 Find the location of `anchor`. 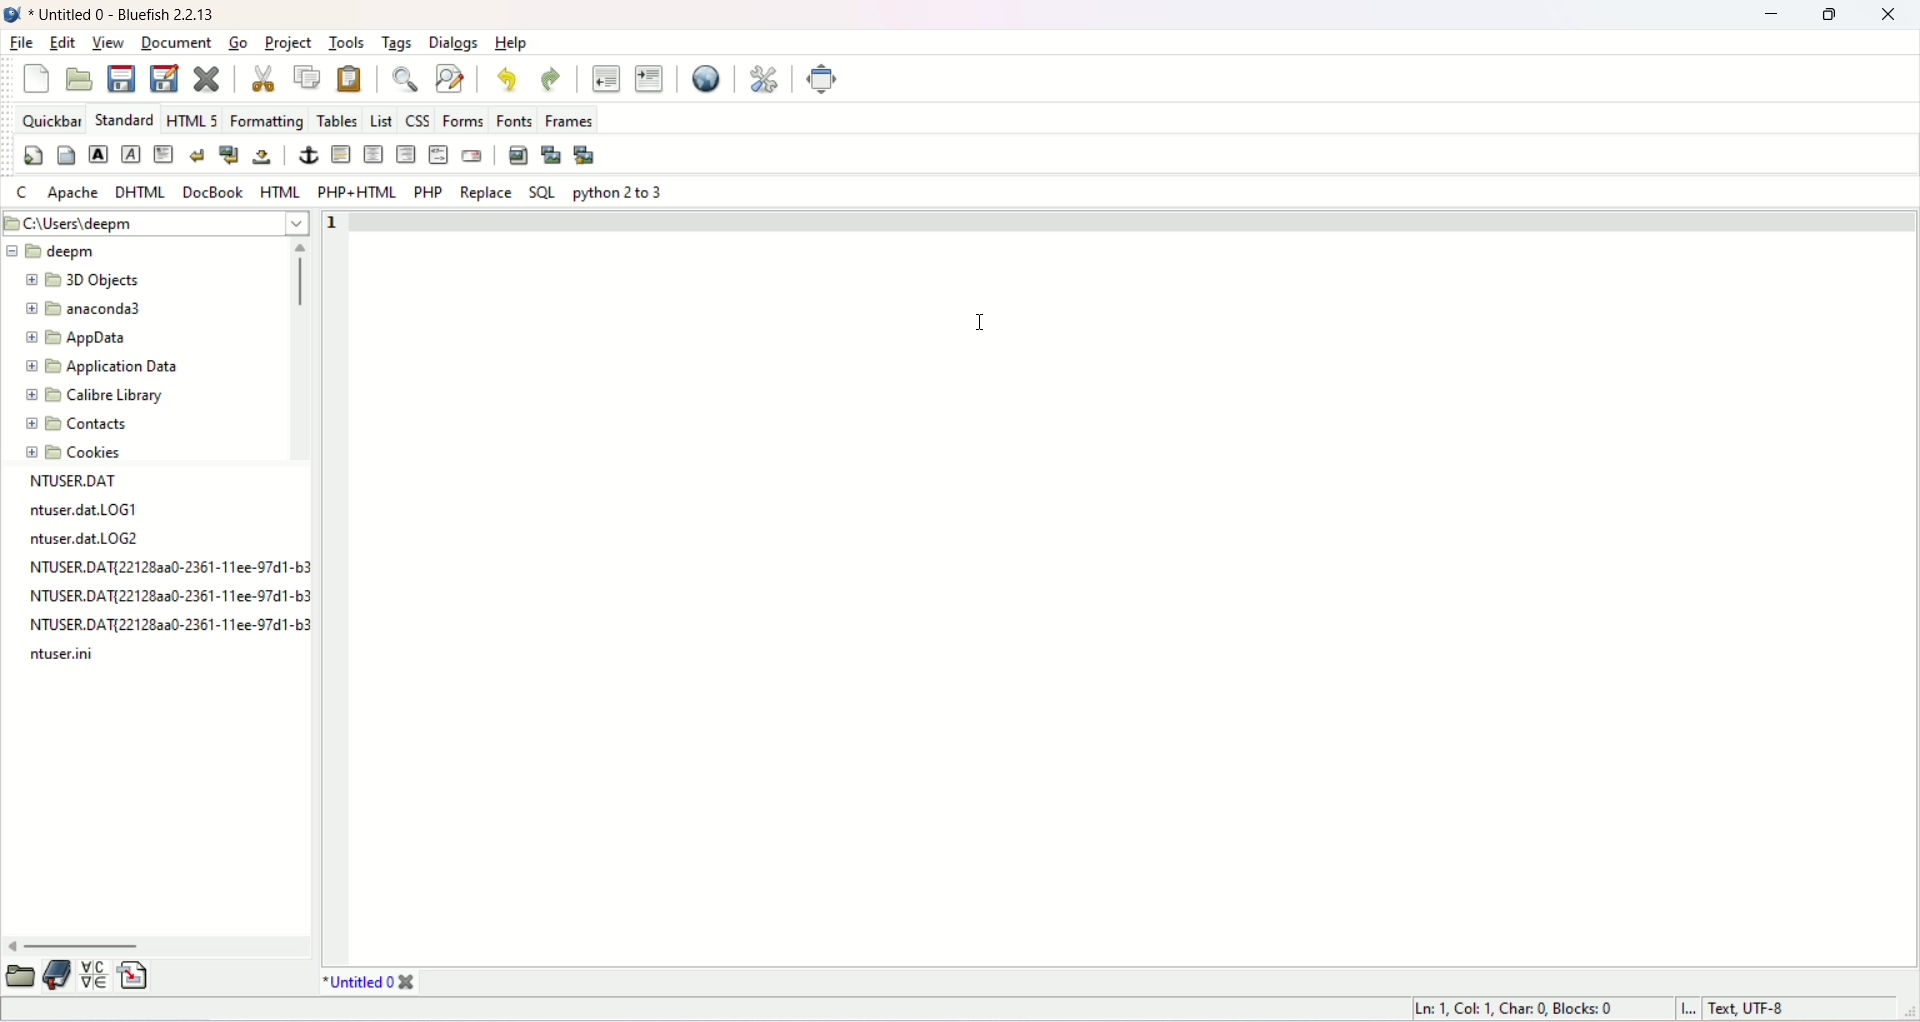

anchor is located at coordinates (304, 156).